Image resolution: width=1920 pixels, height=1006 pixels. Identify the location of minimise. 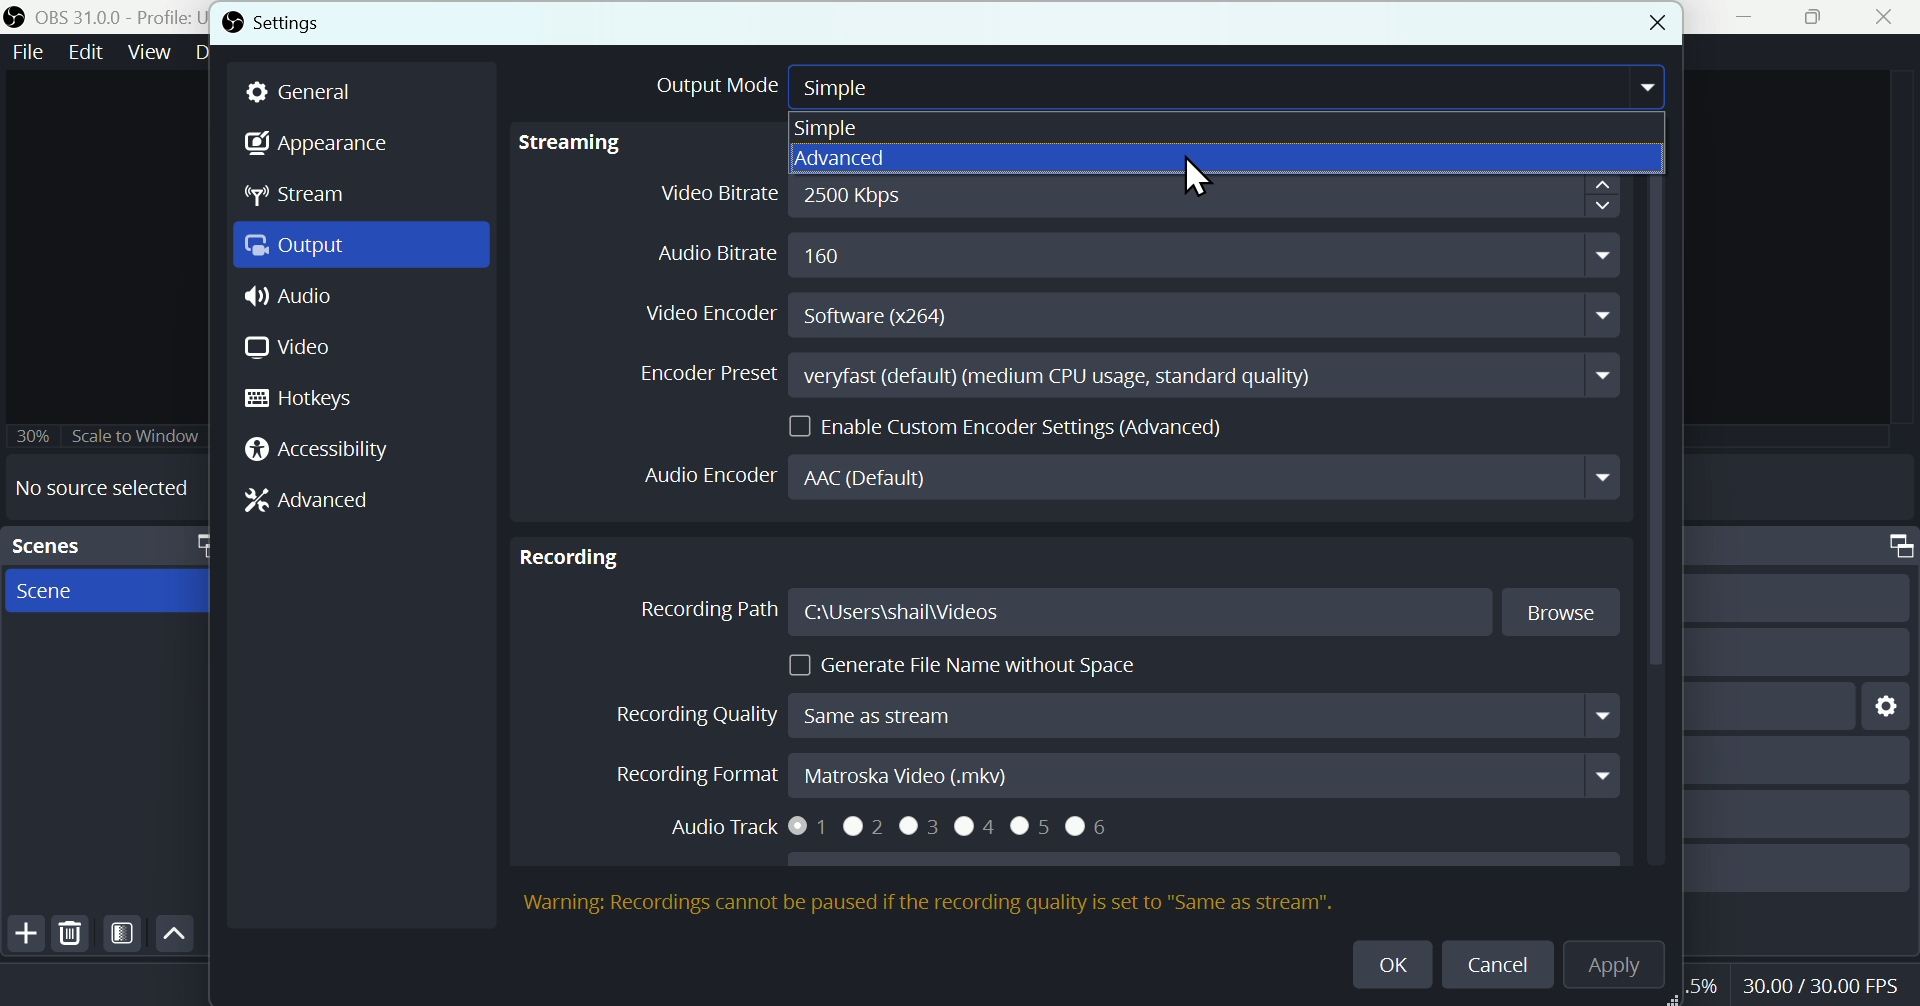
(1737, 17).